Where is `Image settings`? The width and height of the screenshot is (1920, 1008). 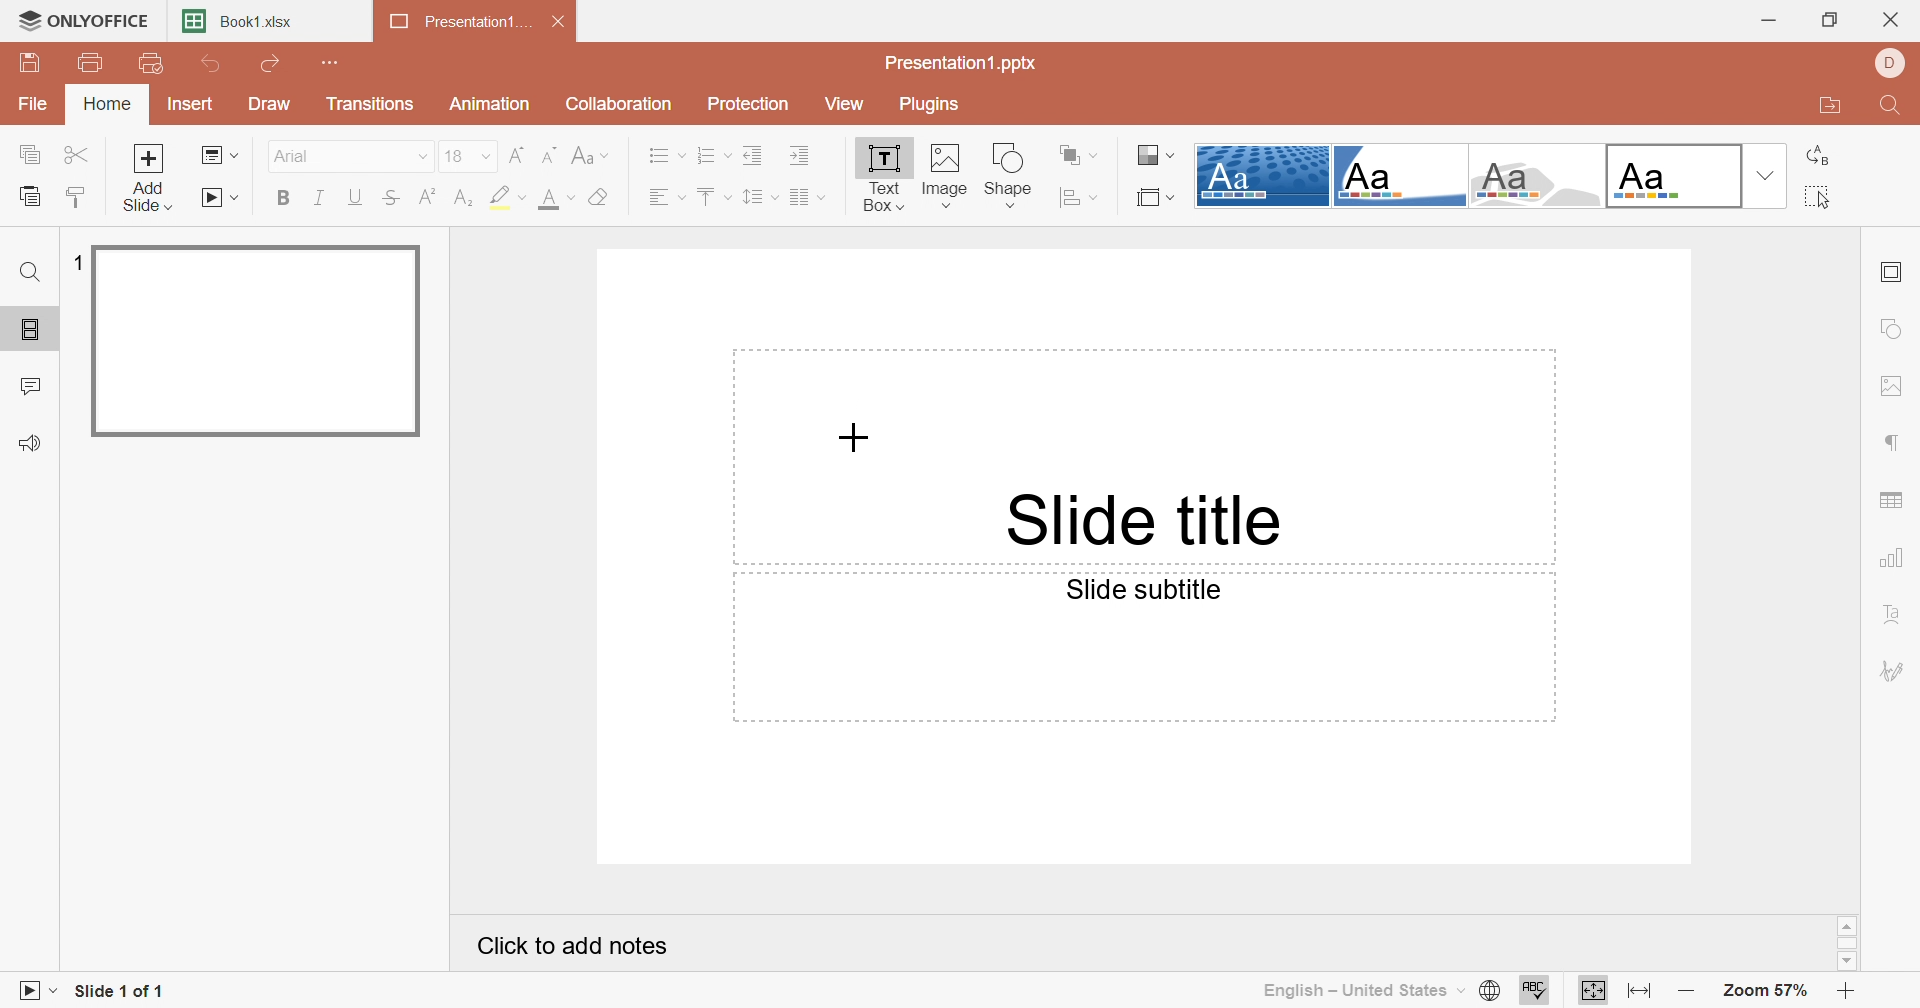 Image settings is located at coordinates (1894, 386).